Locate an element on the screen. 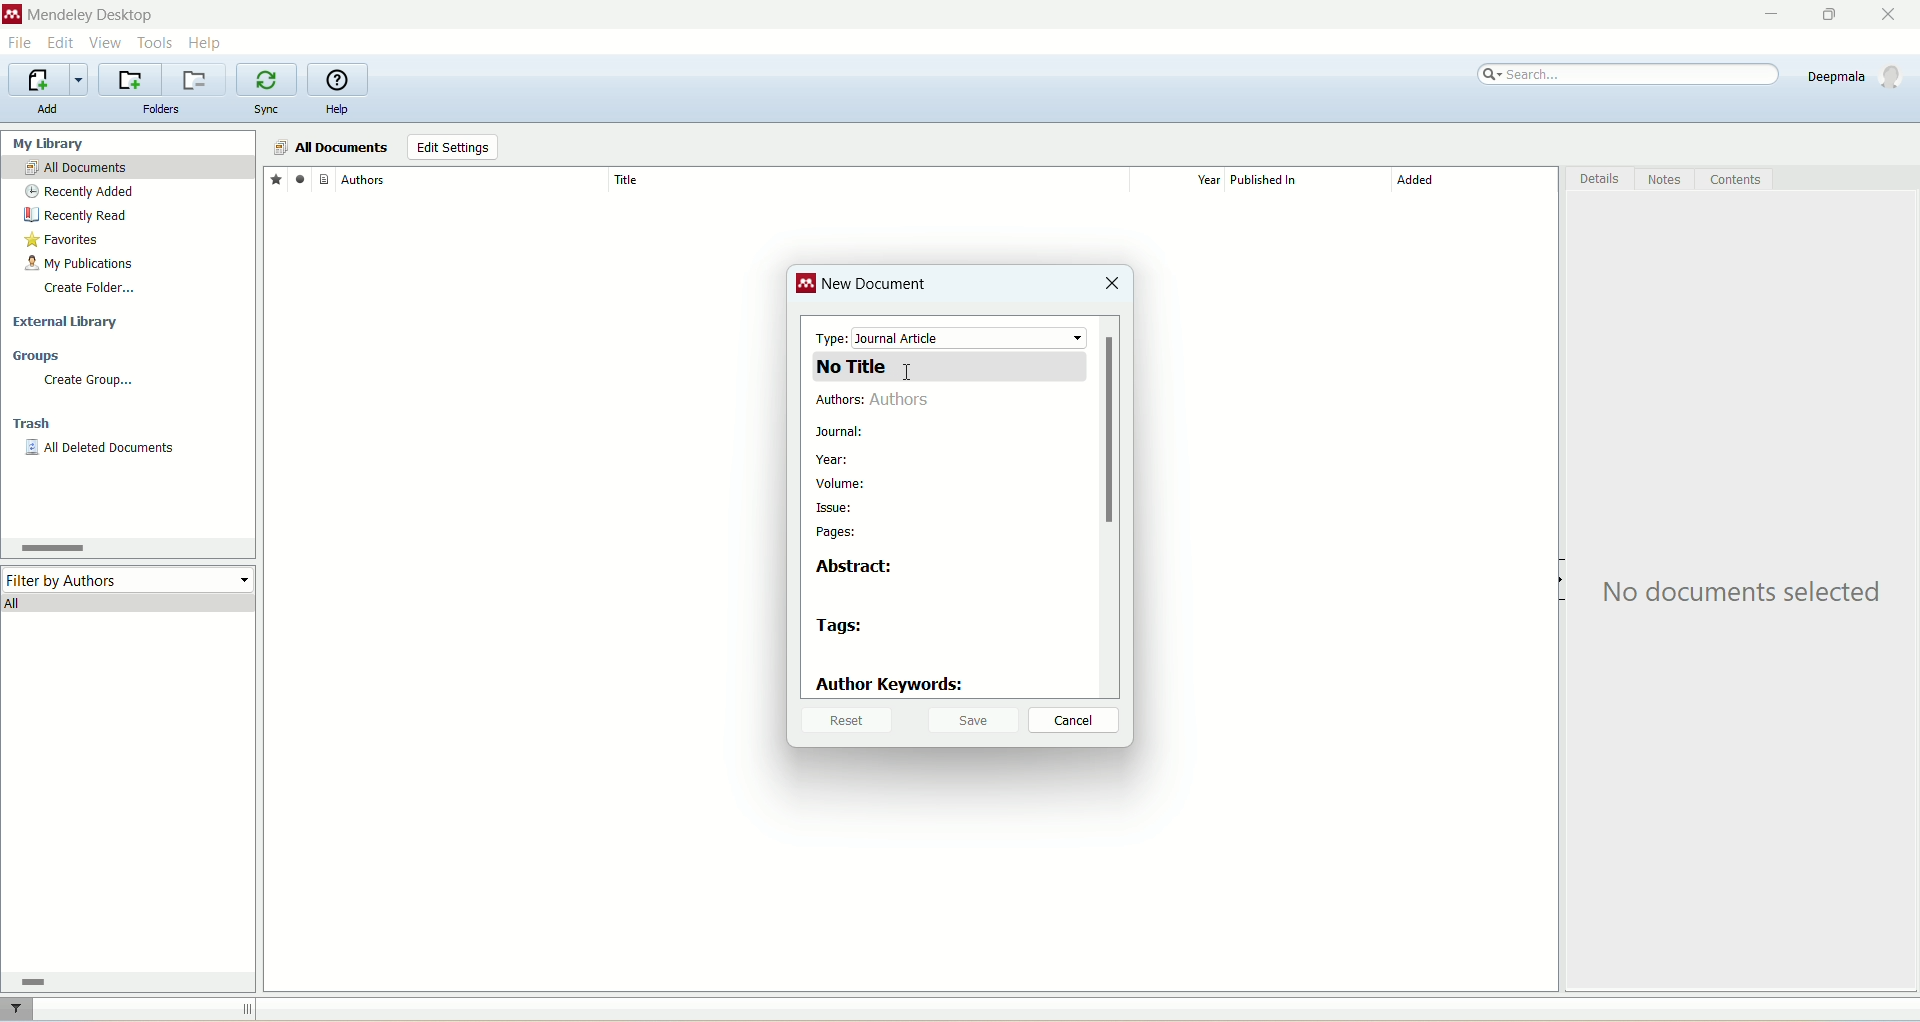  pages is located at coordinates (839, 533).